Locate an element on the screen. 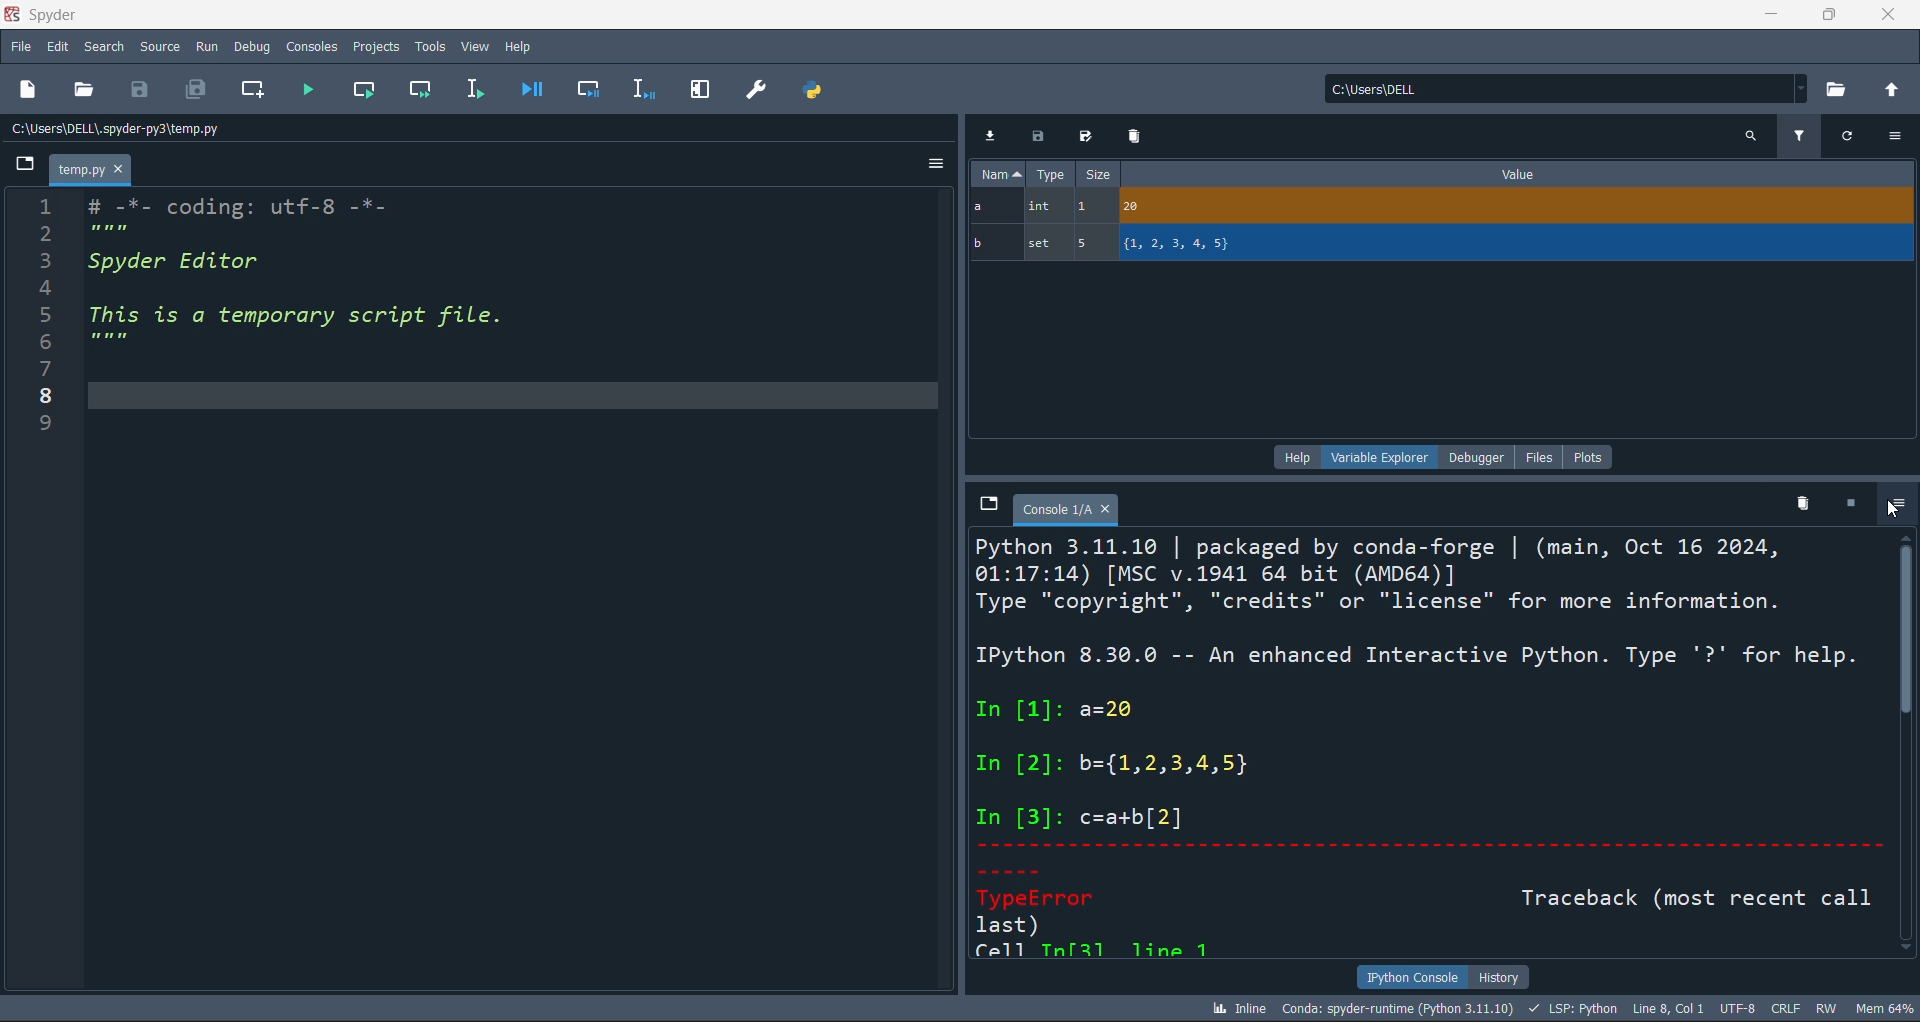 The height and width of the screenshot is (1022, 1920). close kernel is located at coordinates (1845, 504).